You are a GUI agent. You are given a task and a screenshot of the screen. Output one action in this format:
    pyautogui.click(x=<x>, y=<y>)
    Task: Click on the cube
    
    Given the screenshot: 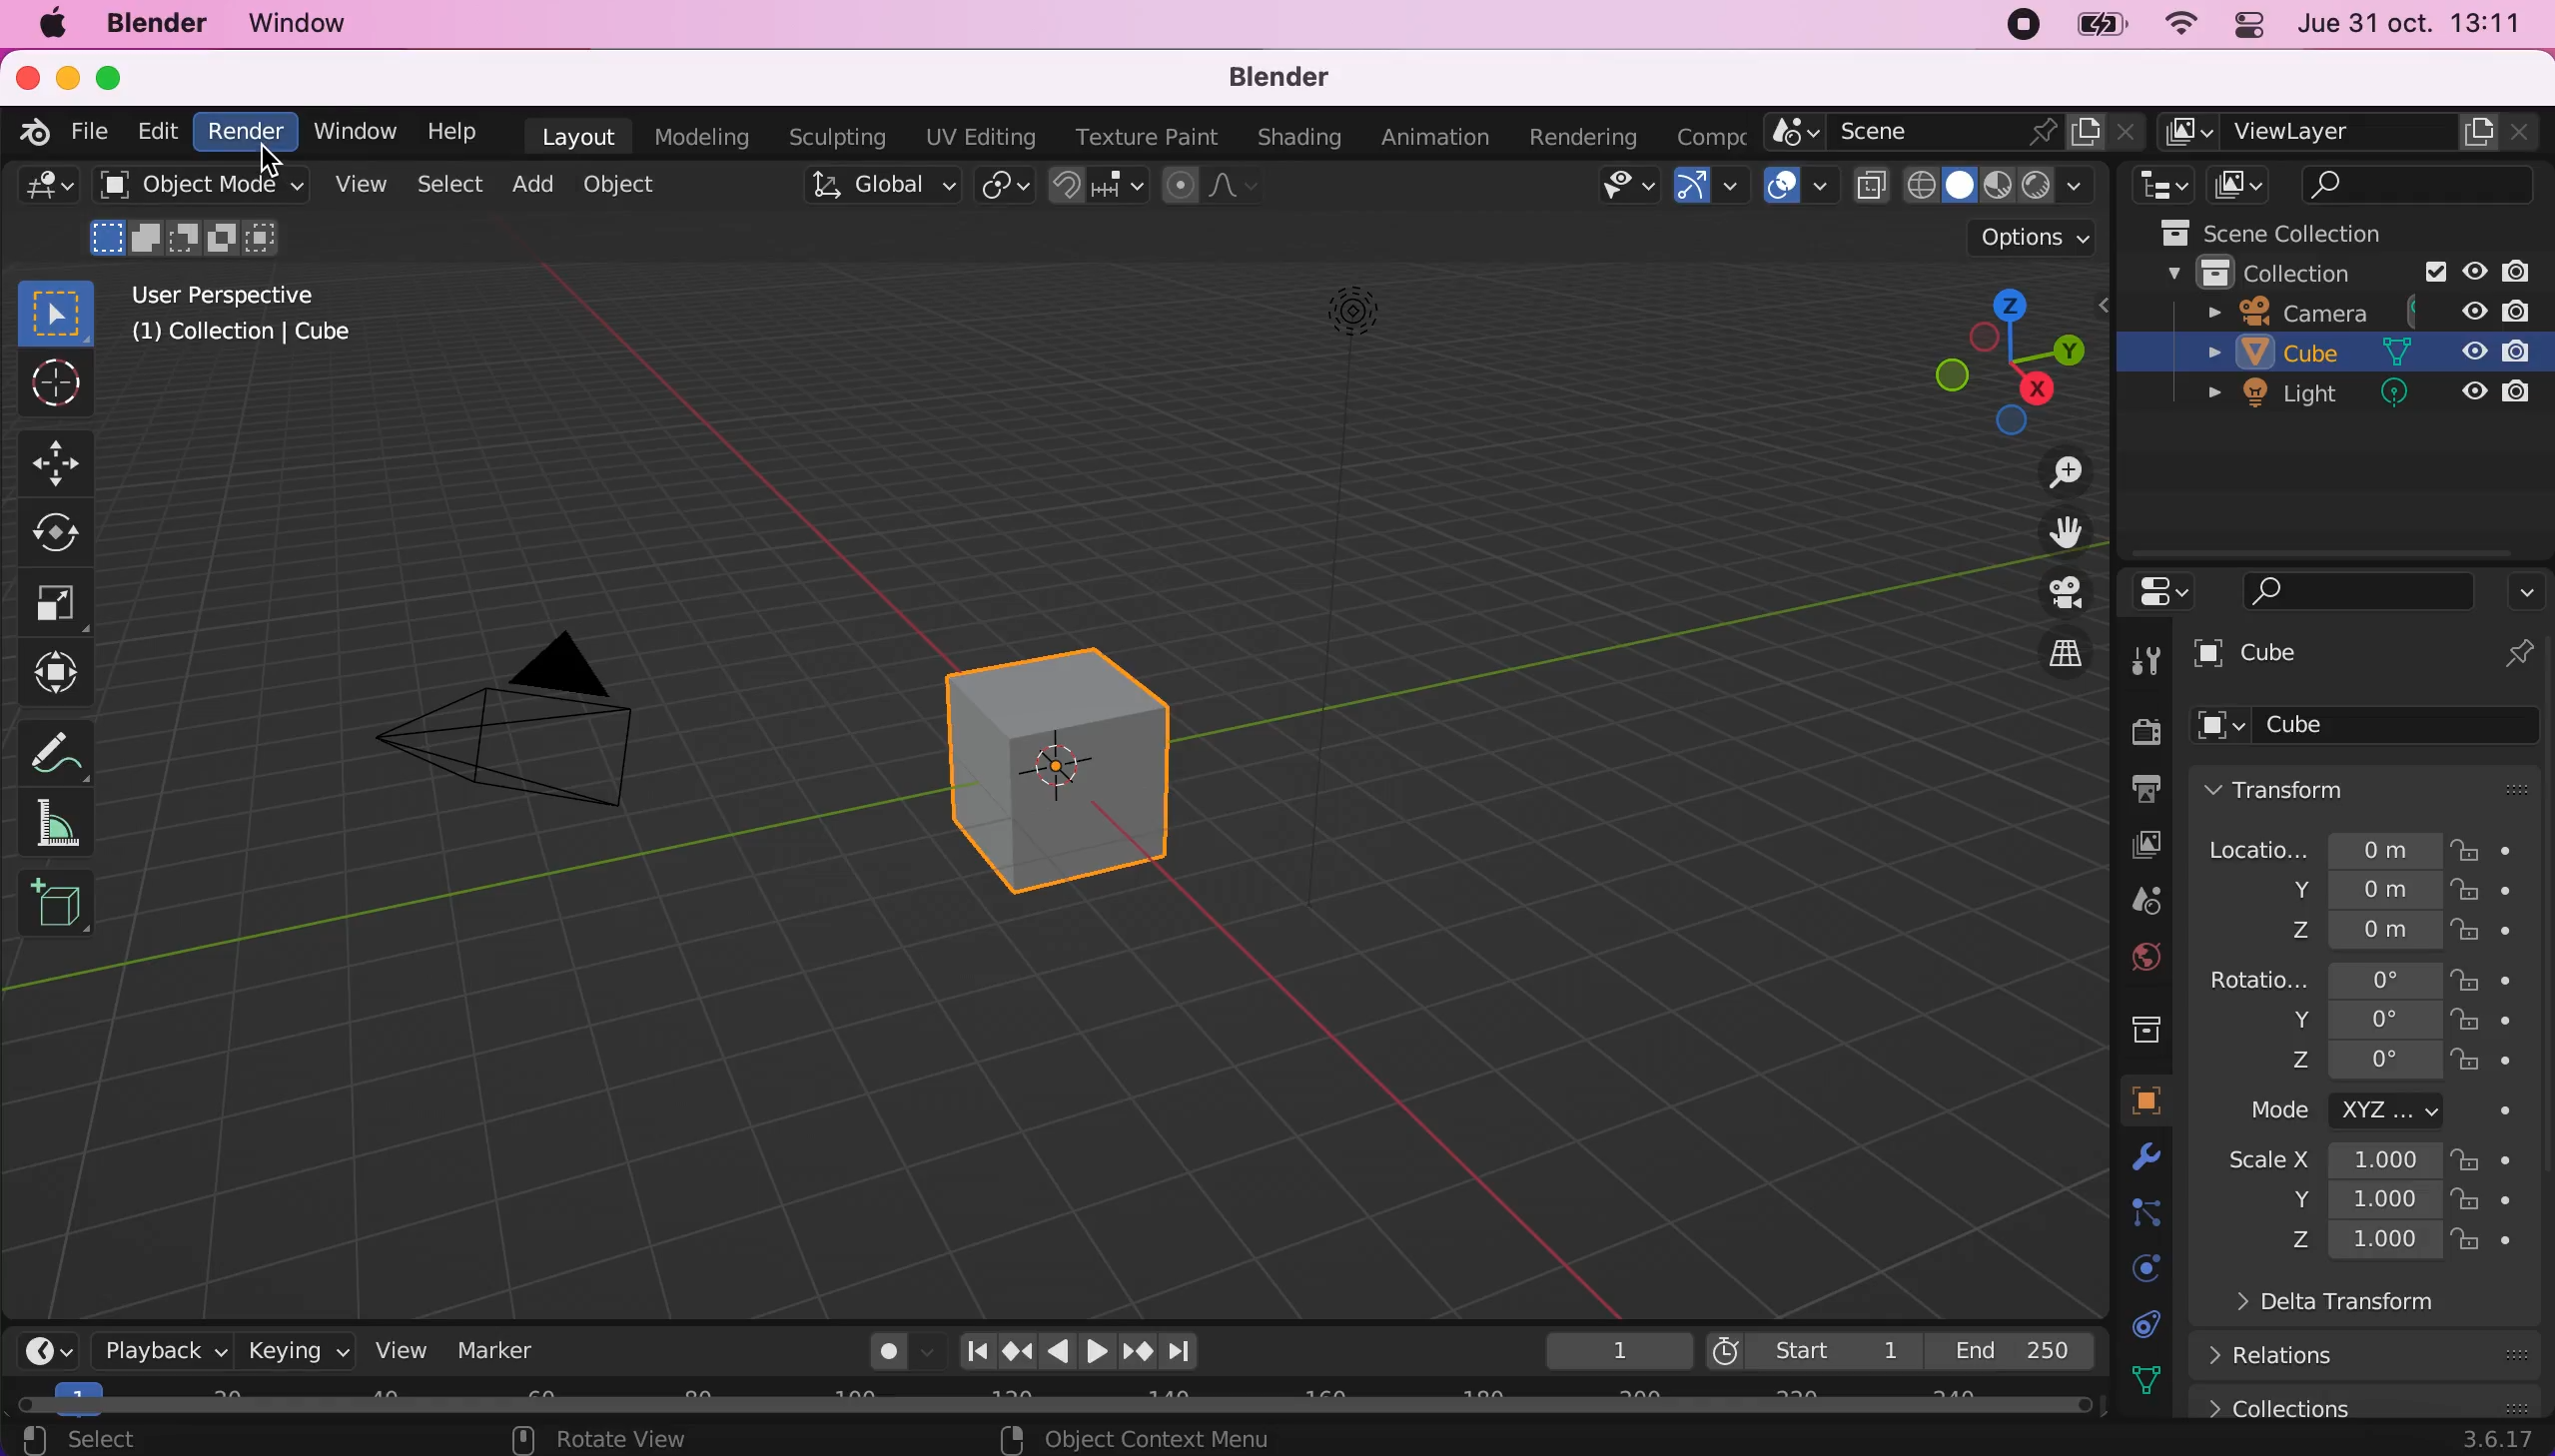 What is the action you would take?
    pyautogui.click(x=2370, y=656)
    